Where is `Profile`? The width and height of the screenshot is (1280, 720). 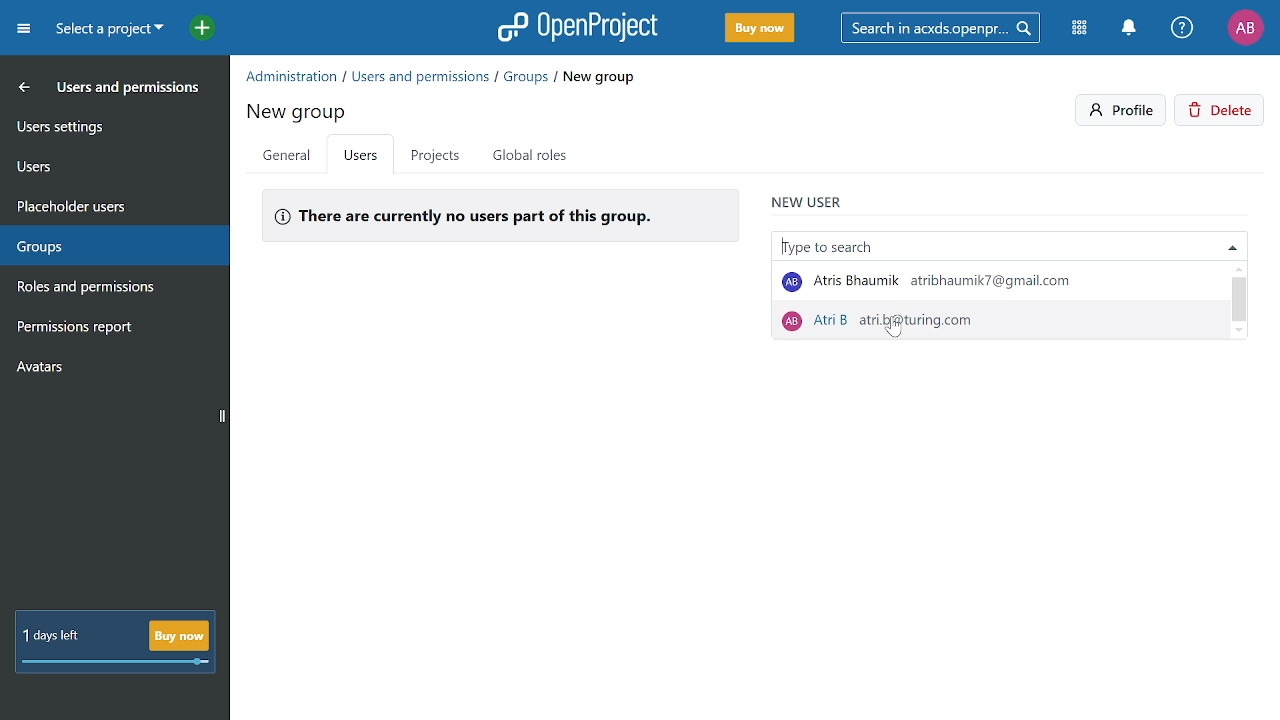 Profile is located at coordinates (1245, 27).